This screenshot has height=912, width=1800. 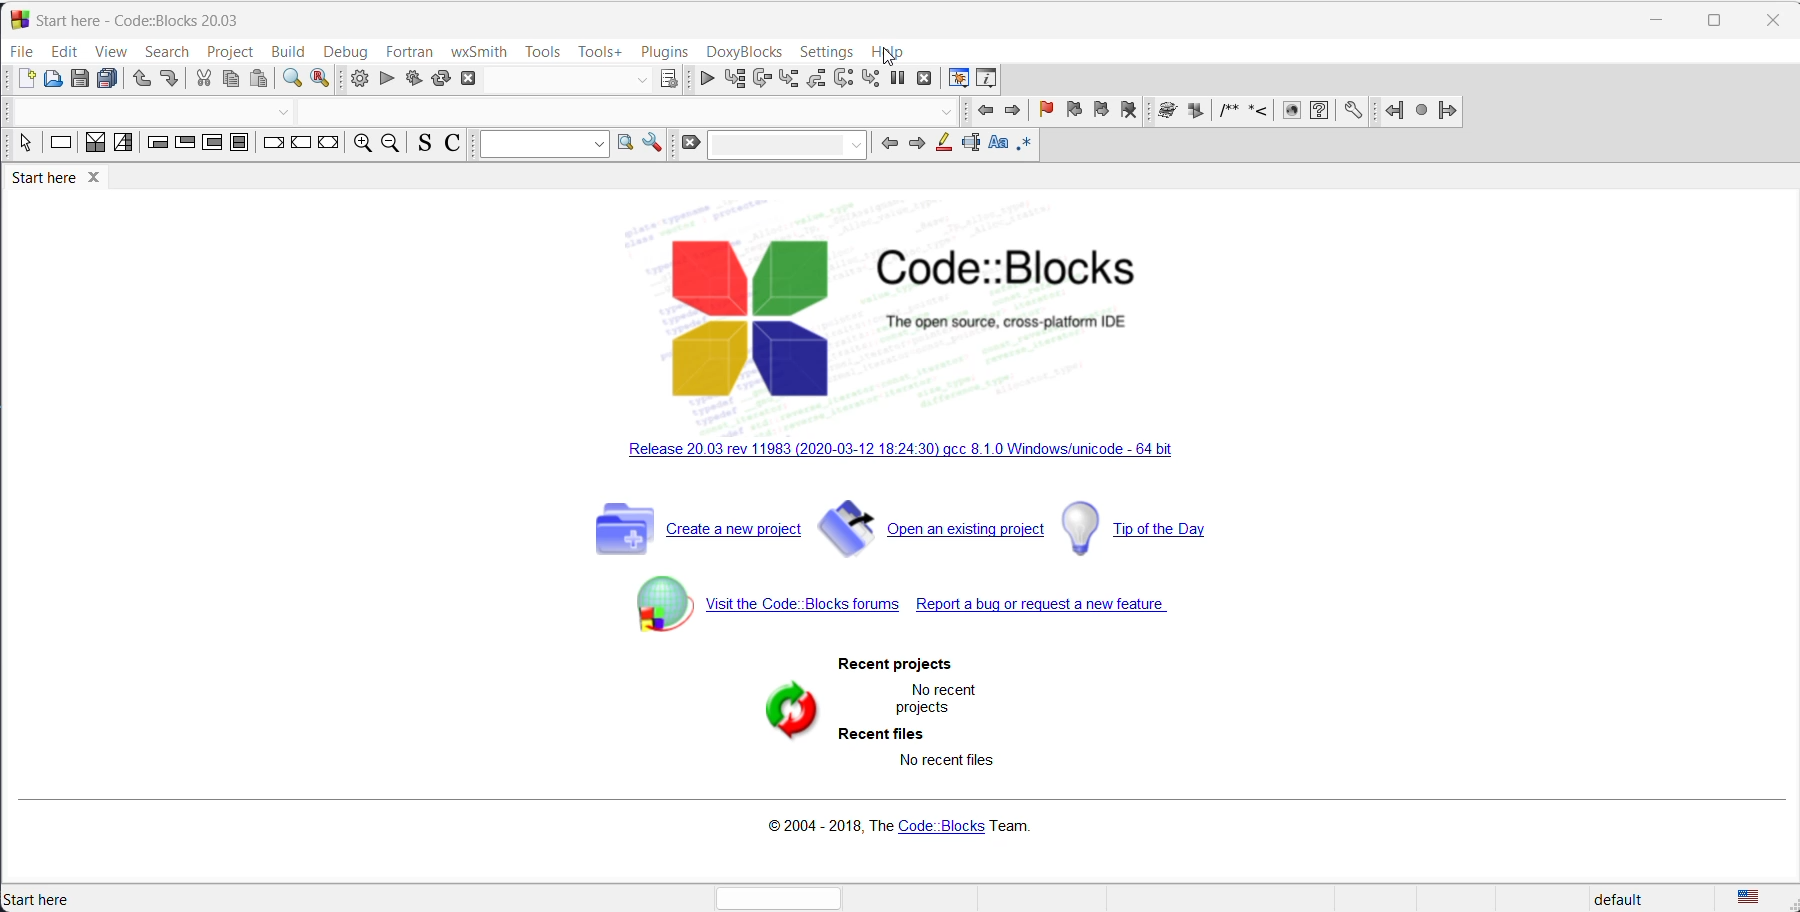 What do you see at coordinates (1074, 111) in the screenshot?
I see `previous bookmark` at bounding box center [1074, 111].